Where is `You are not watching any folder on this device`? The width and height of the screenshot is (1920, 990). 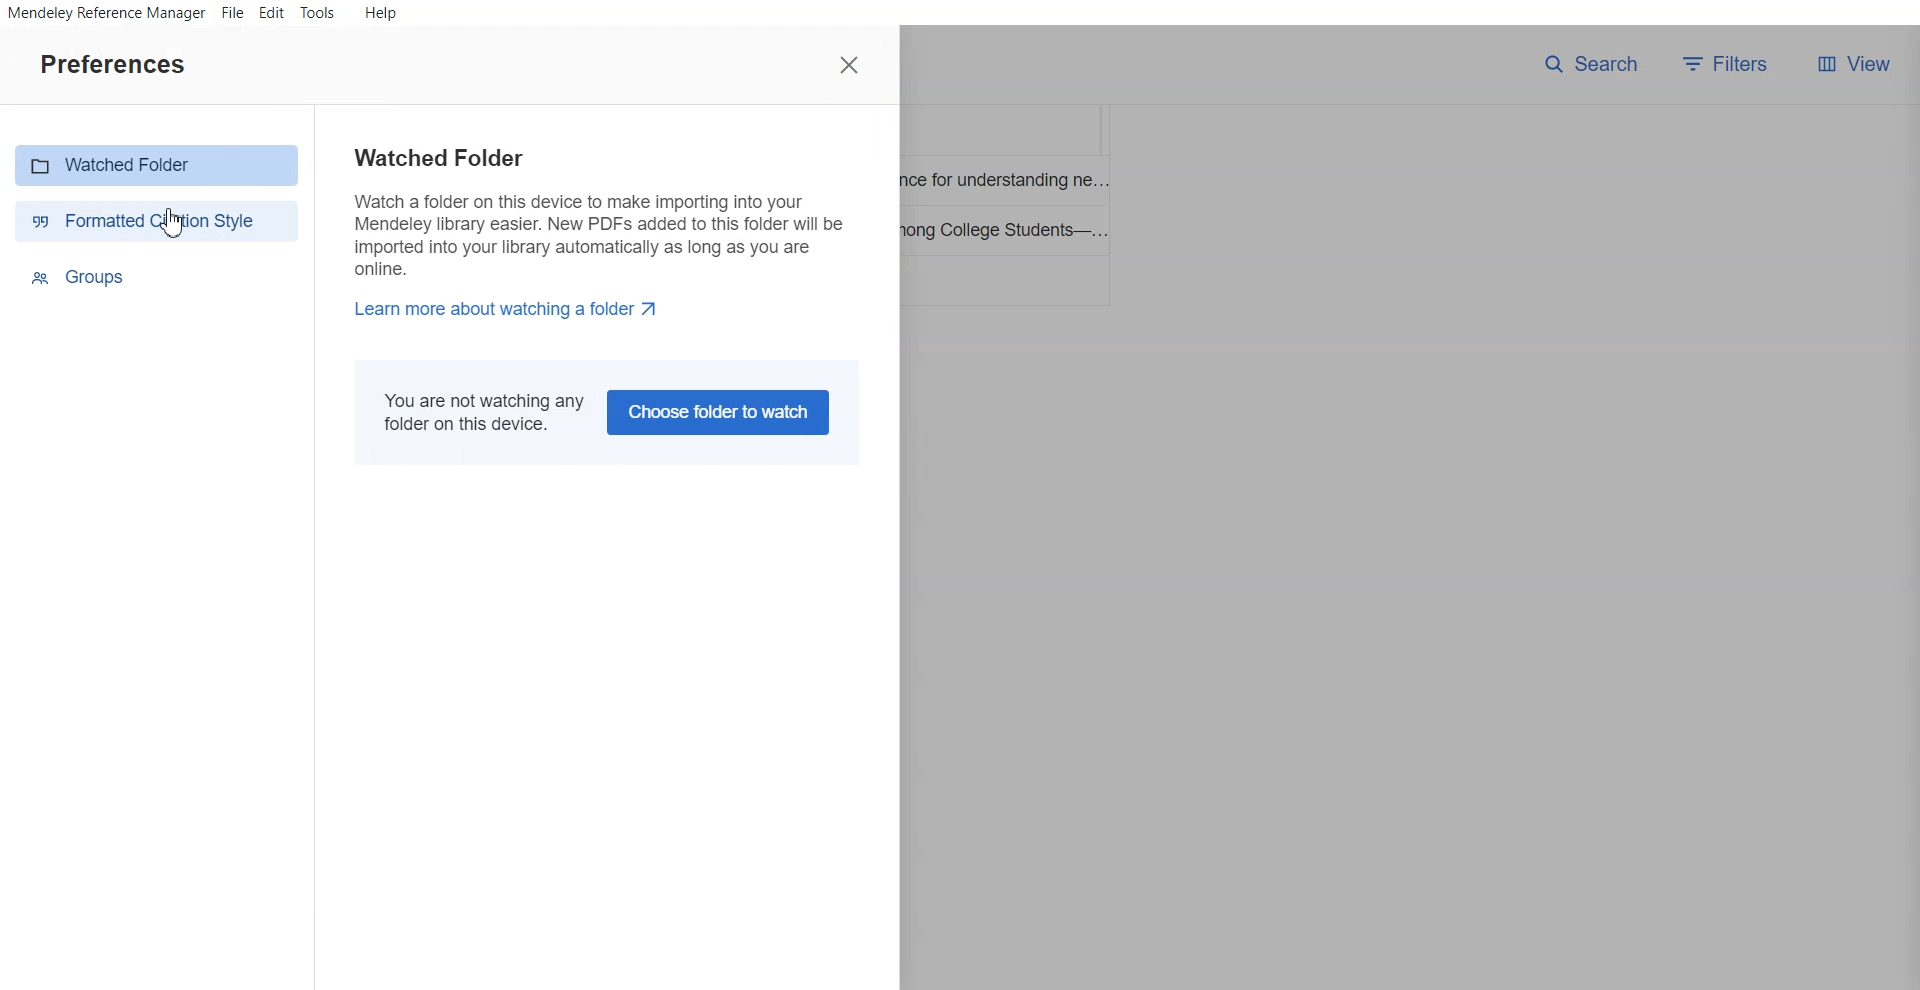 You are not watching any folder on this device is located at coordinates (478, 412).